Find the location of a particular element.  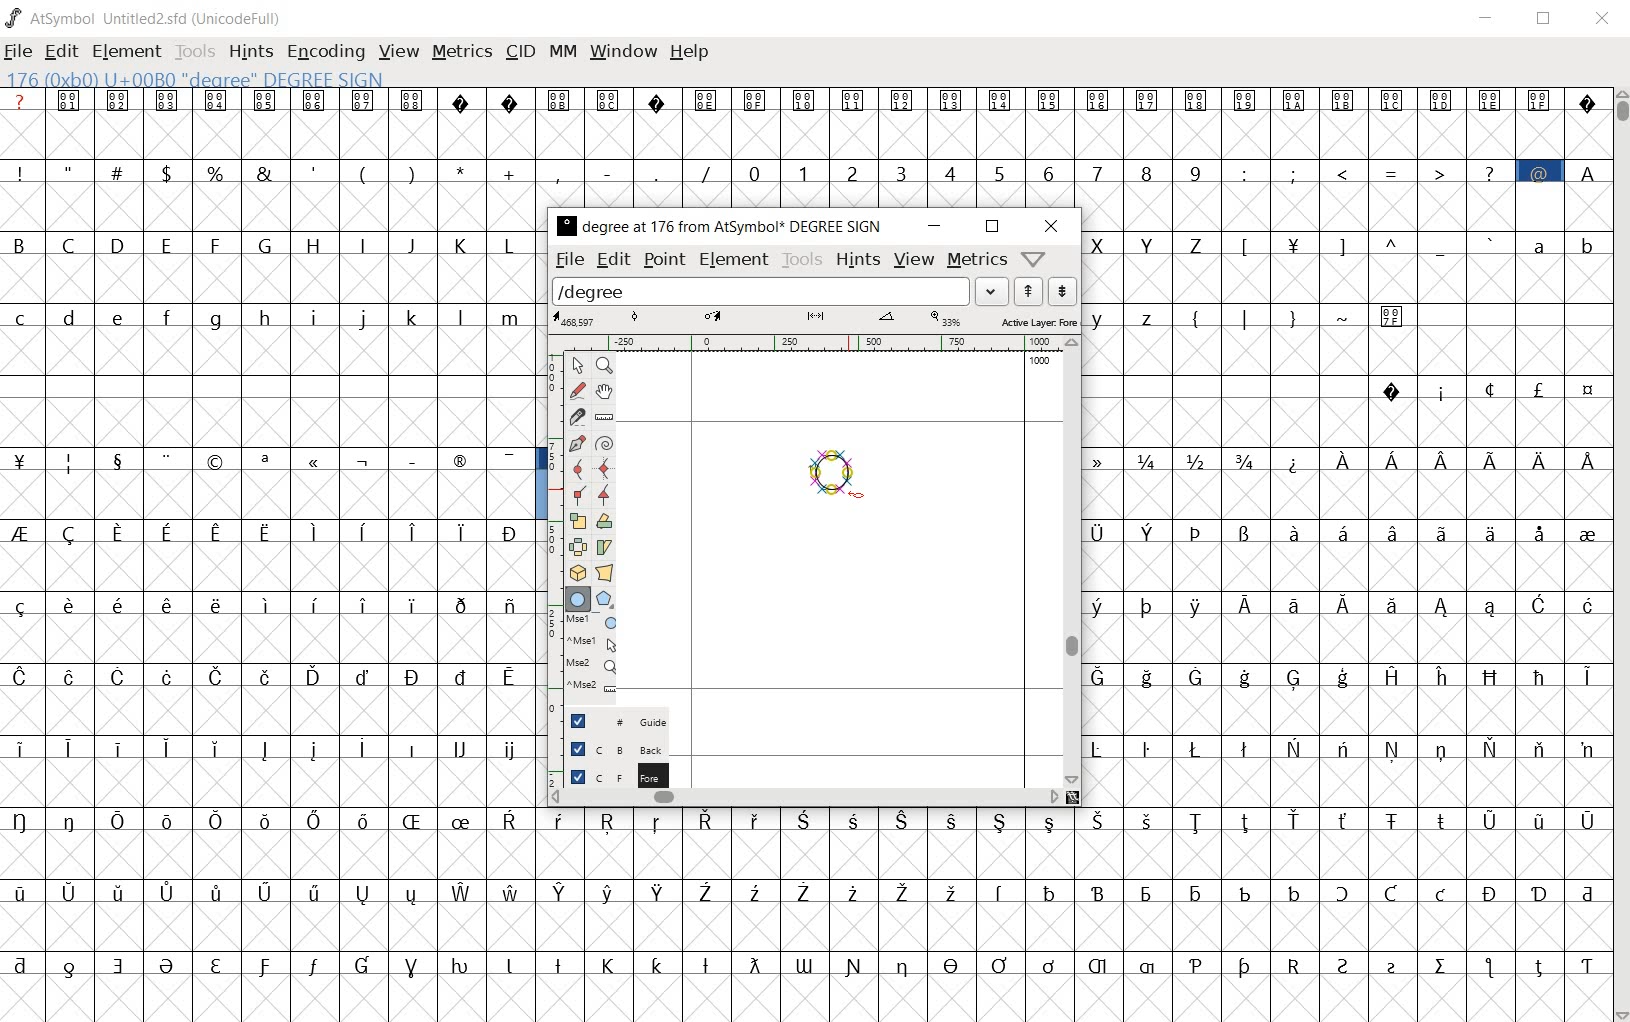

empty glyph slots is located at coordinates (1349, 712).